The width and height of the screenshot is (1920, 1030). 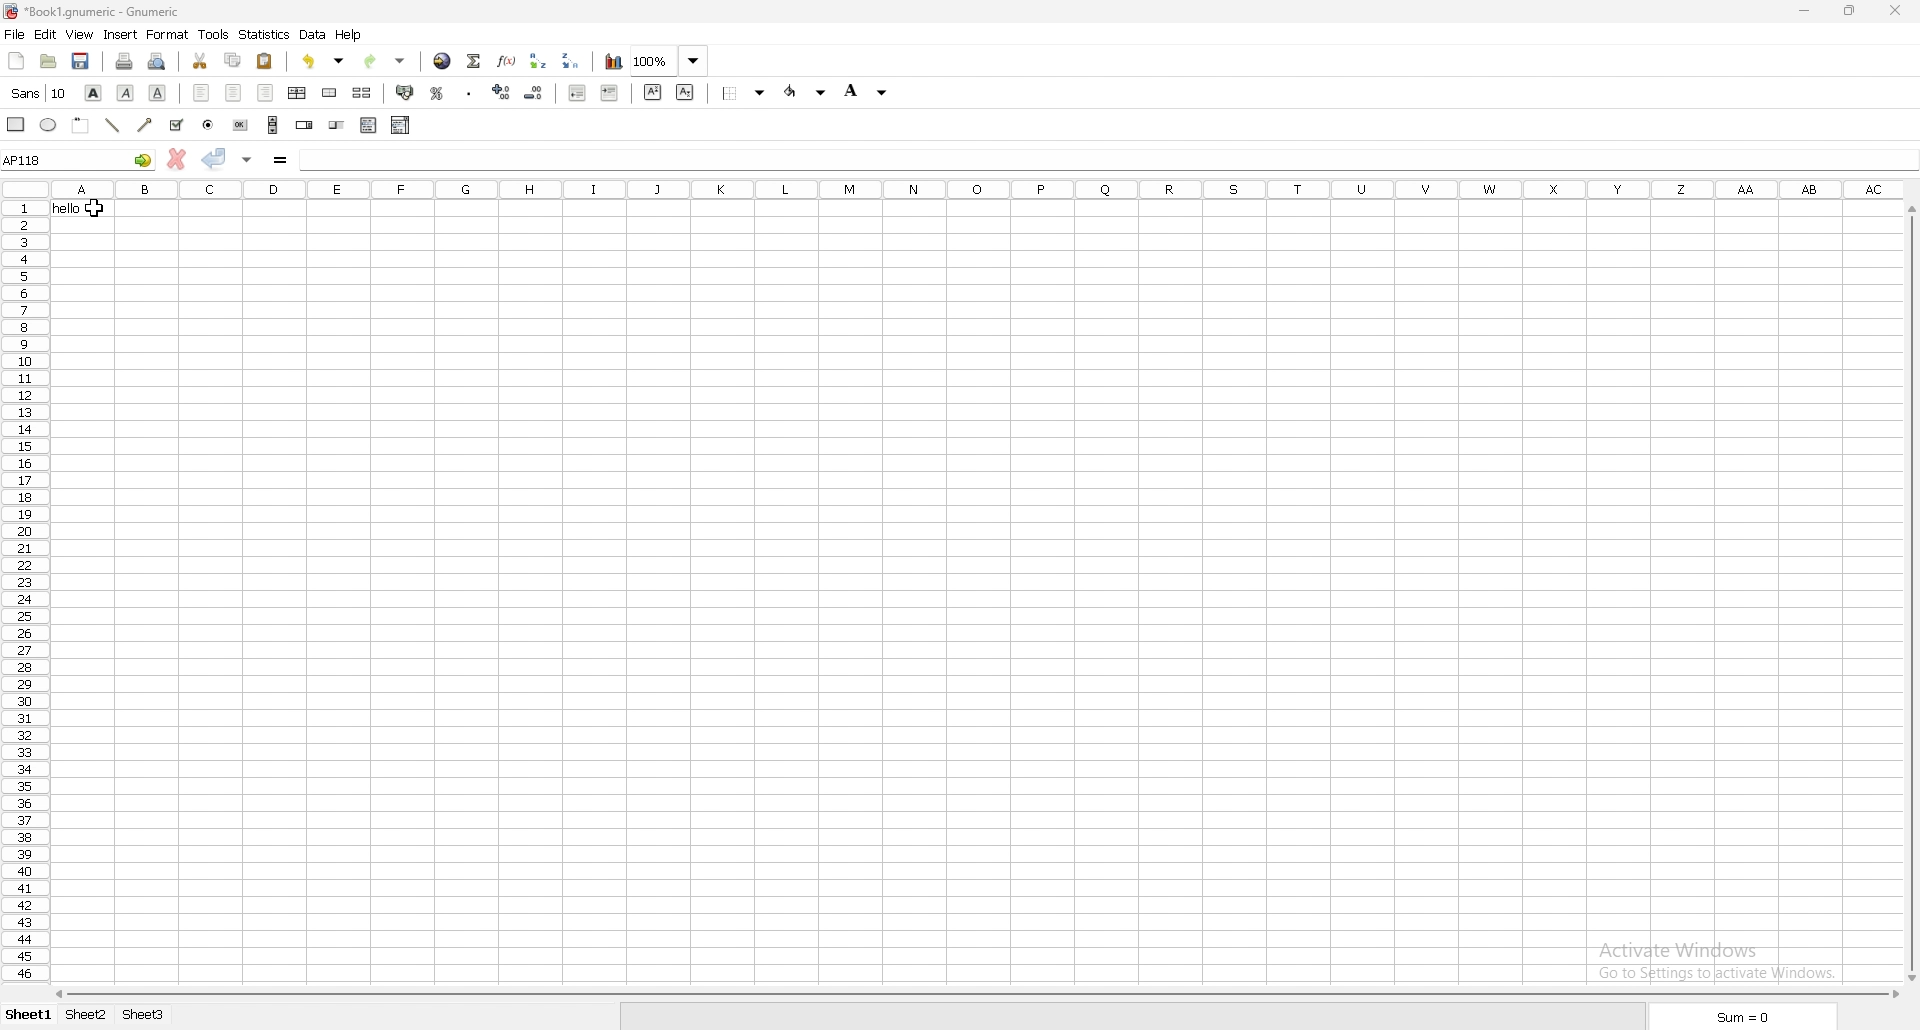 I want to click on percentage, so click(x=437, y=92).